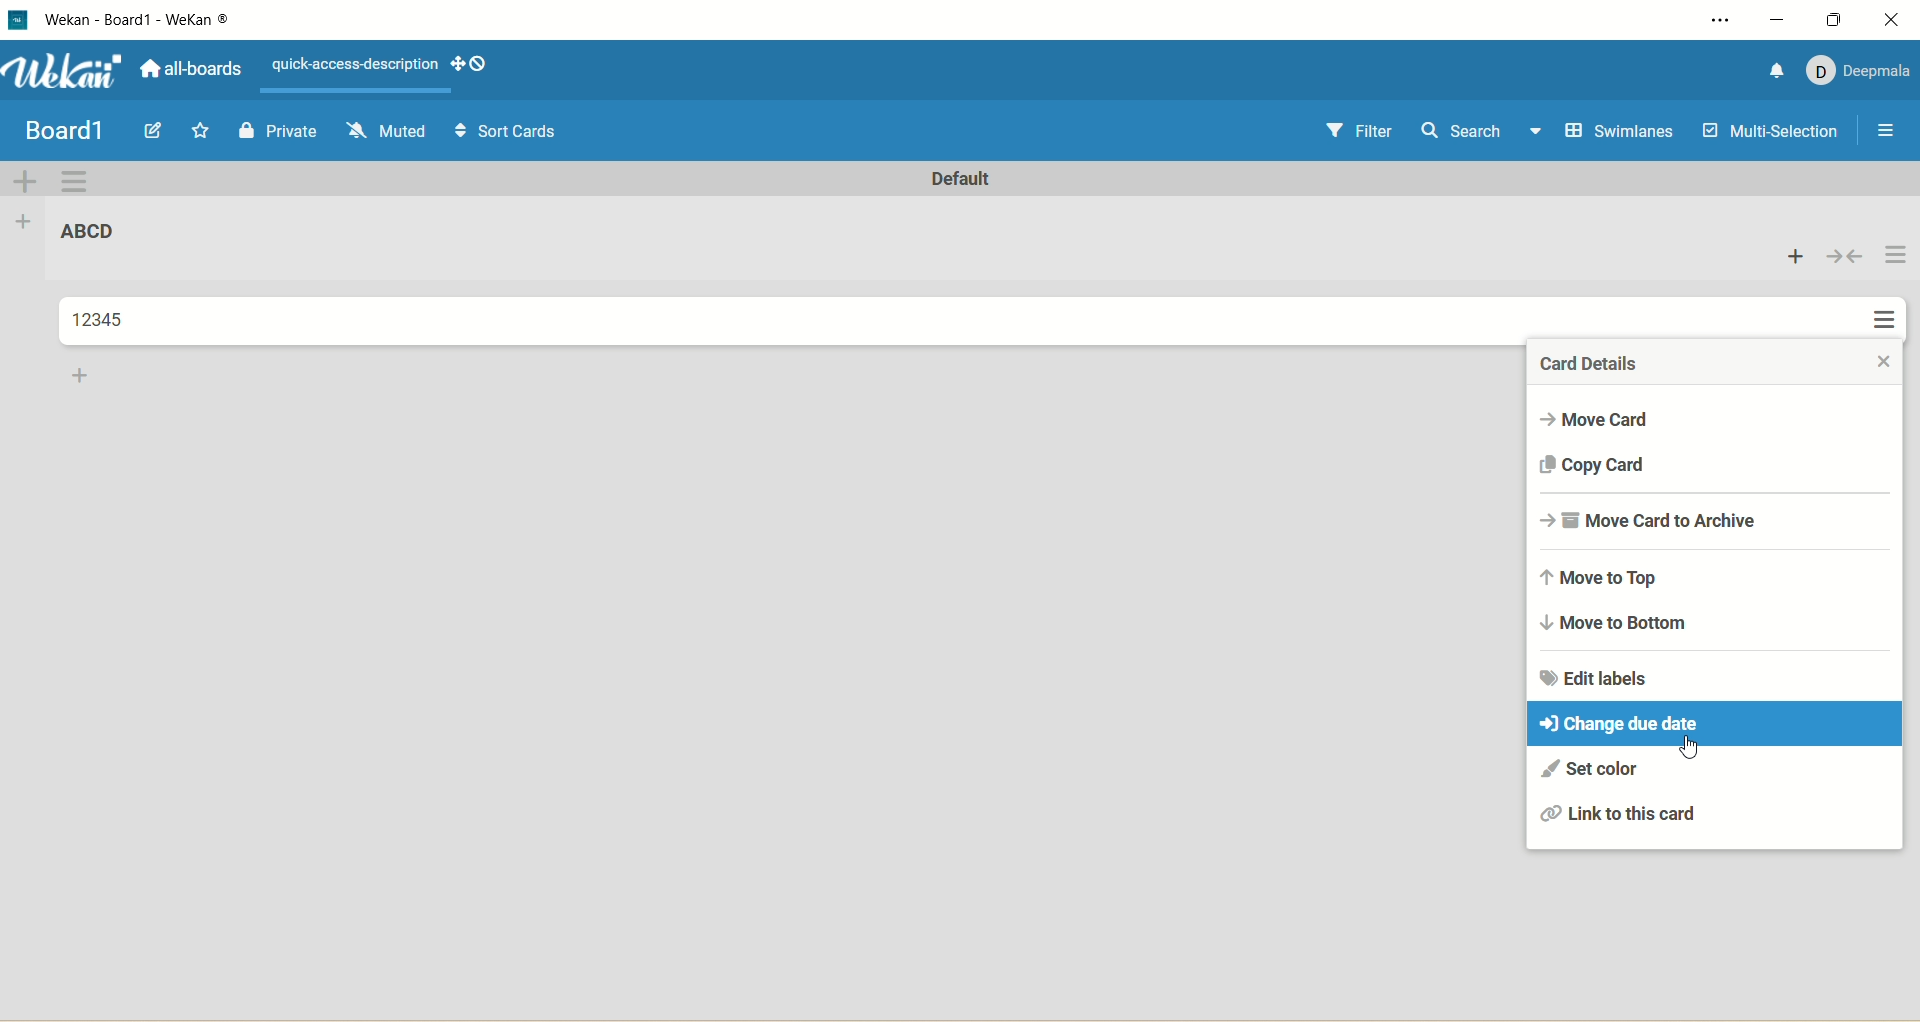  I want to click on text, so click(355, 65).